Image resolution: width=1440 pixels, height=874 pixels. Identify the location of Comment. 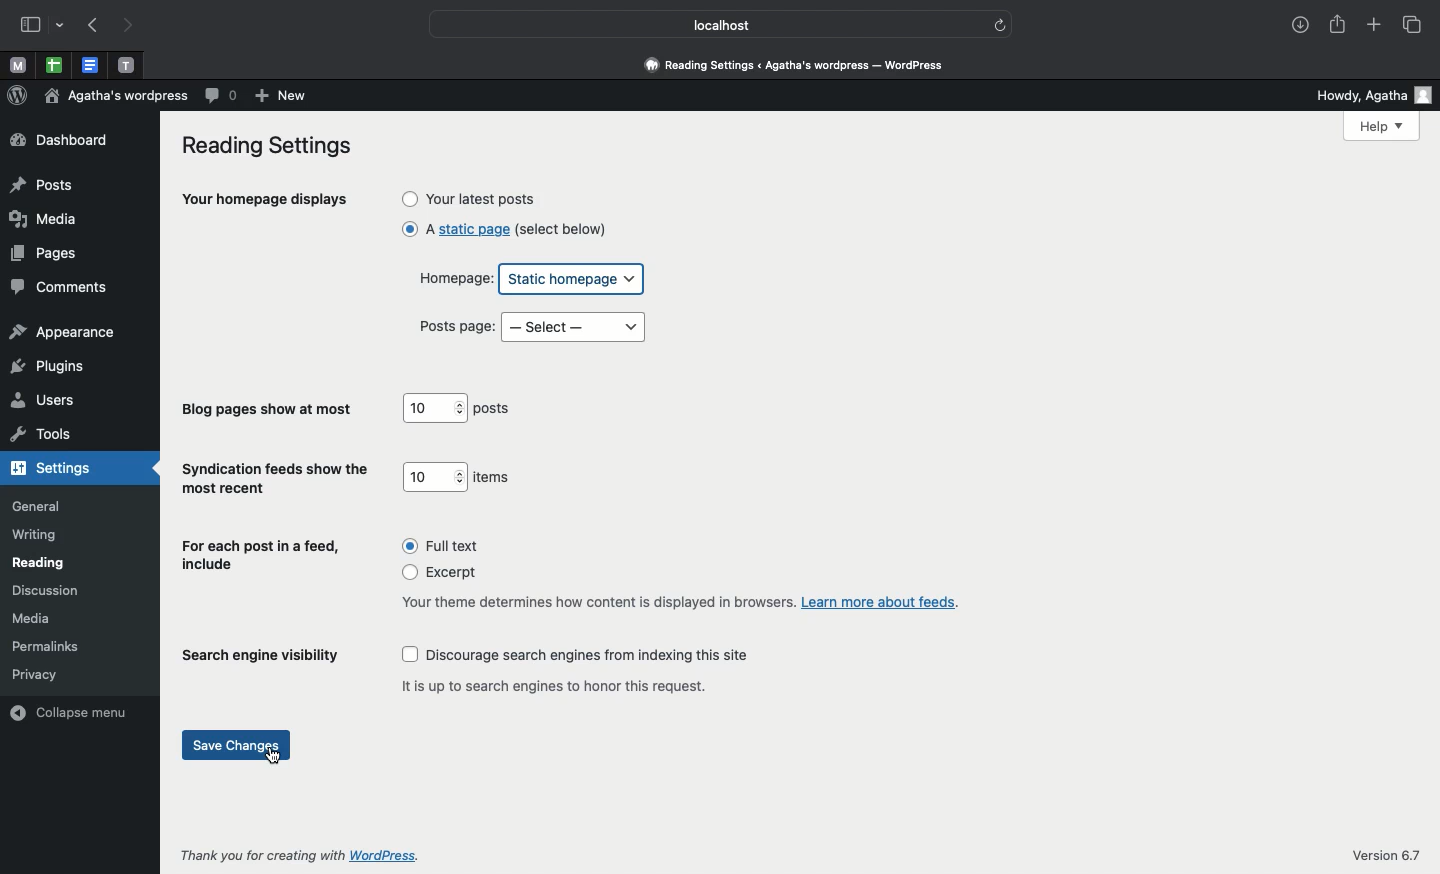
(222, 96).